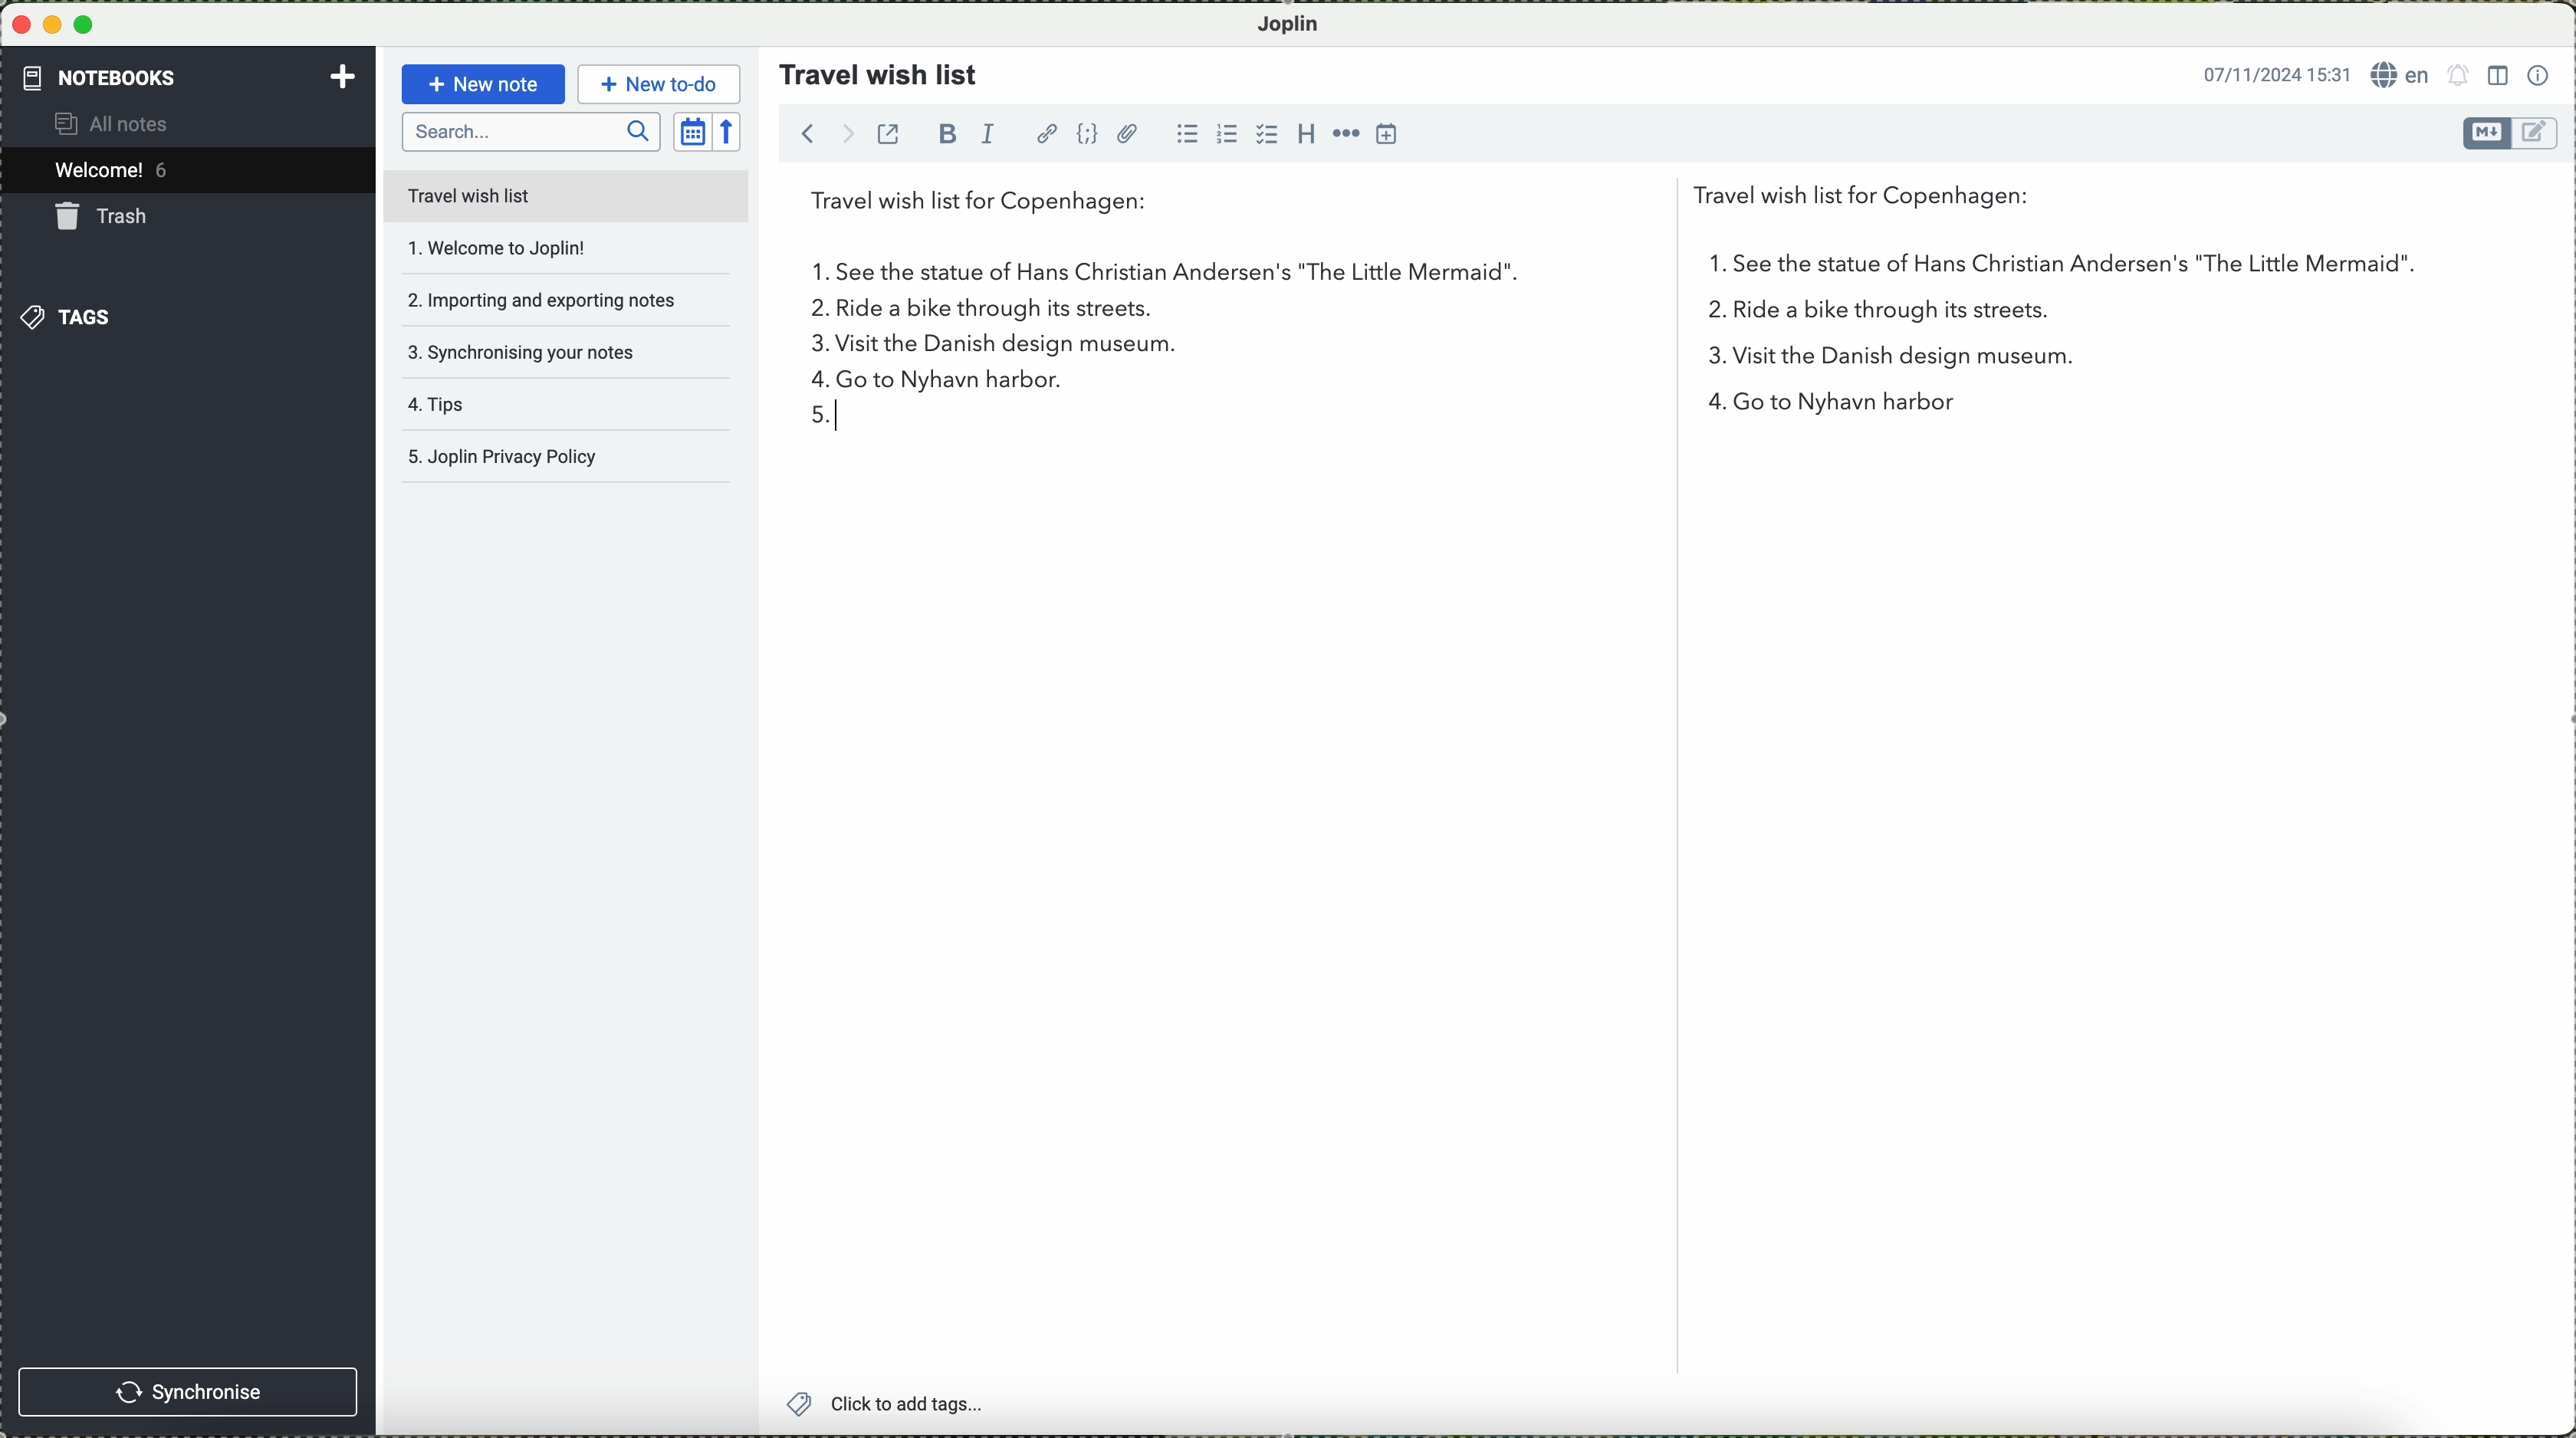 The image size is (2576, 1438). I want to click on new to-do, so click(658, 81).